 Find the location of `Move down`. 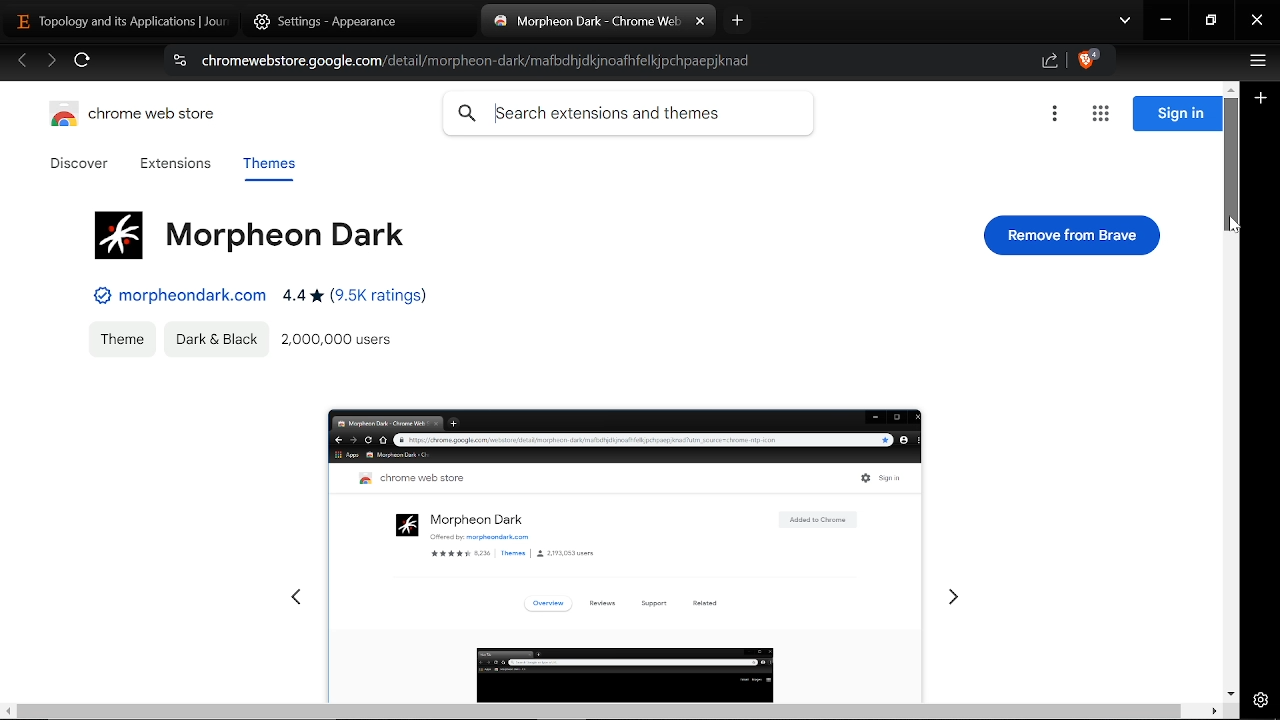

Move down is located at coordinates (1230, 693).